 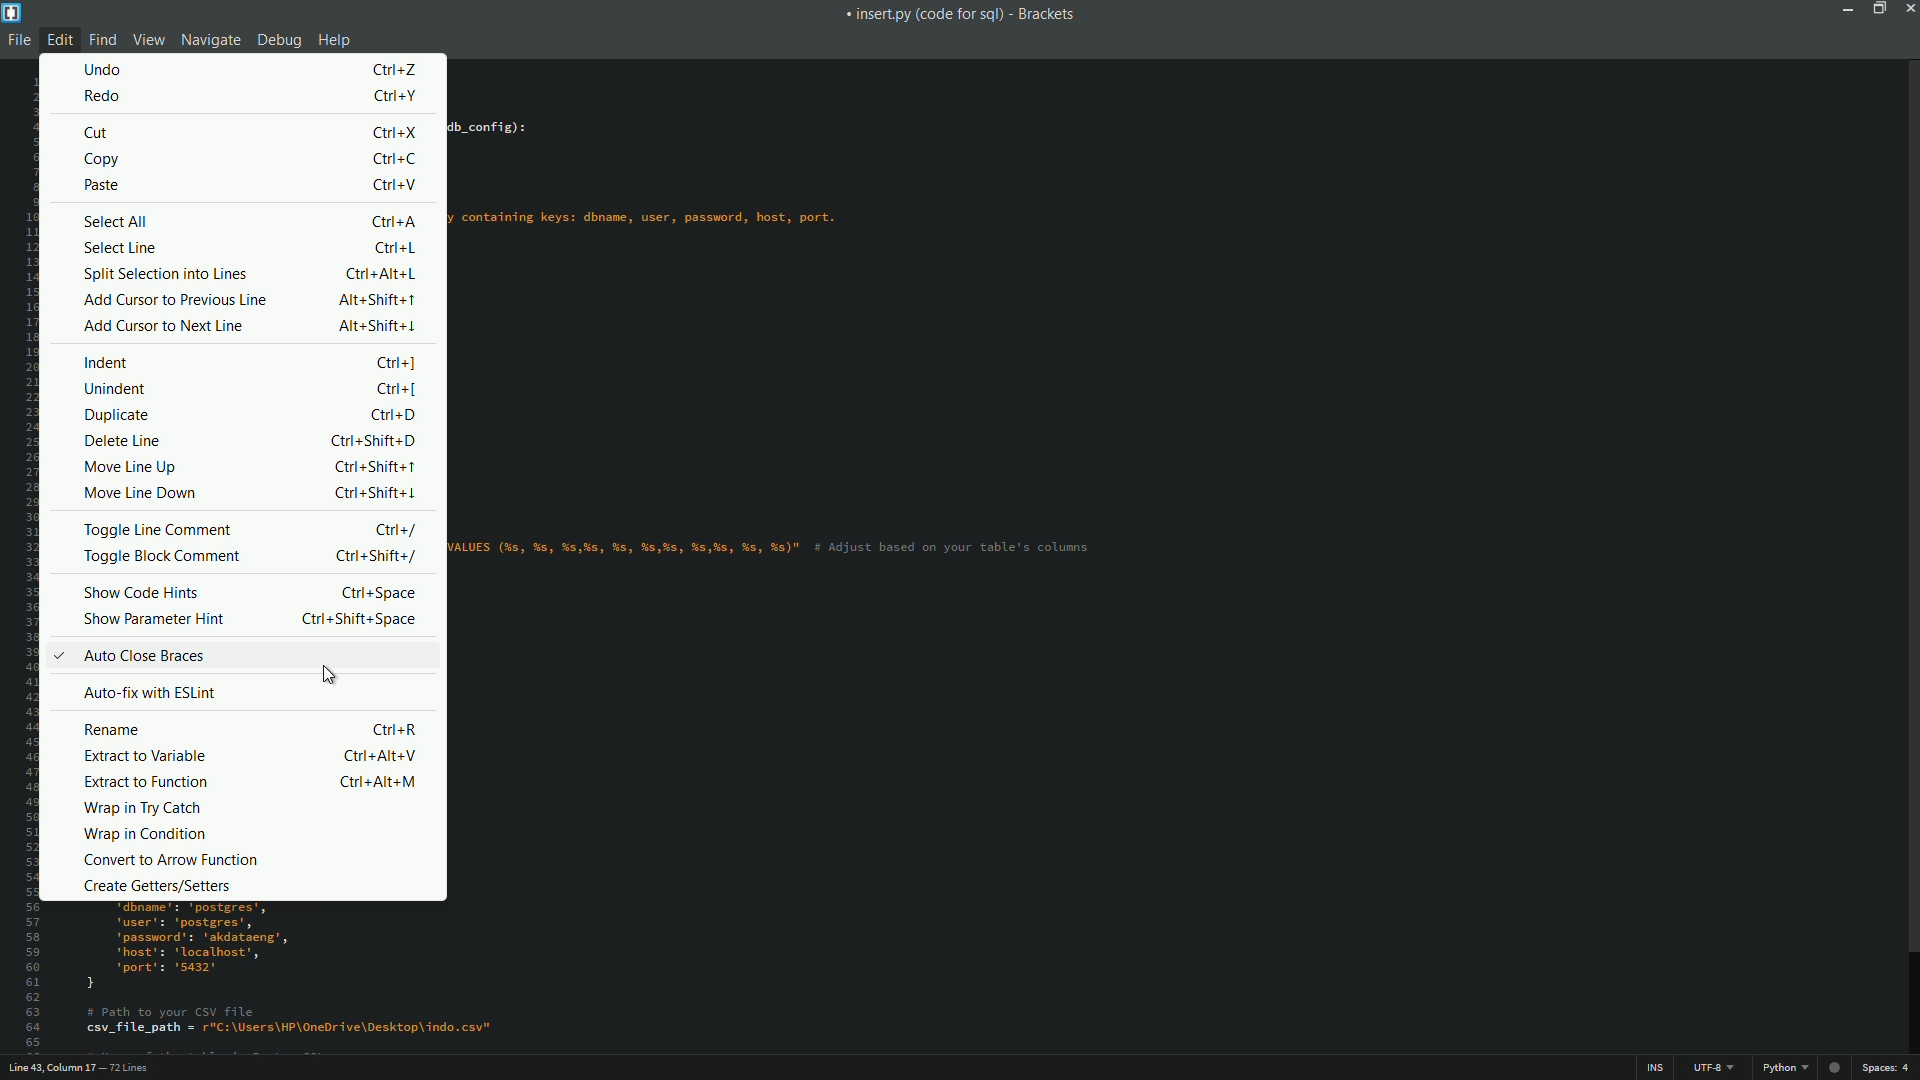 What do you see at coordinates (160, 528) in the screenshot?
I see `toggle line comment` at bounding box center [160, 528].